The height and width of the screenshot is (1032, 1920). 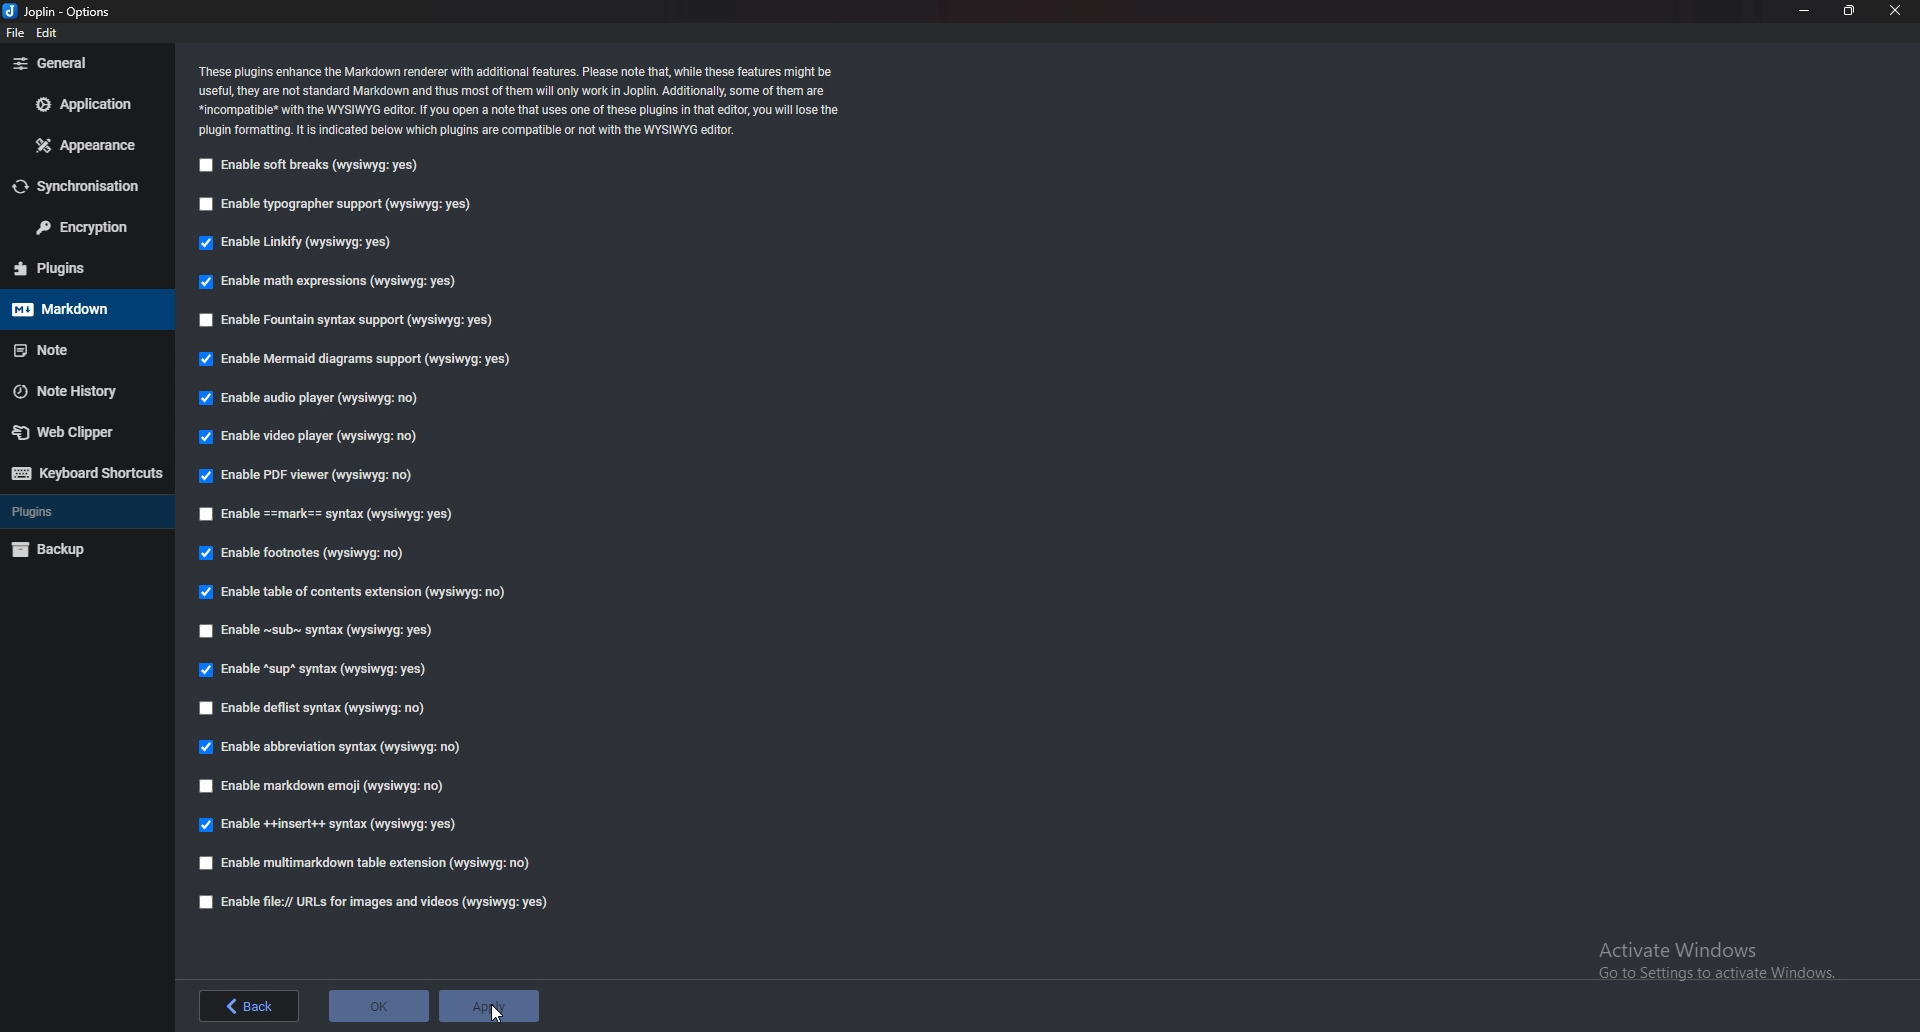 I want to click on file, so click(x=16, y=33).